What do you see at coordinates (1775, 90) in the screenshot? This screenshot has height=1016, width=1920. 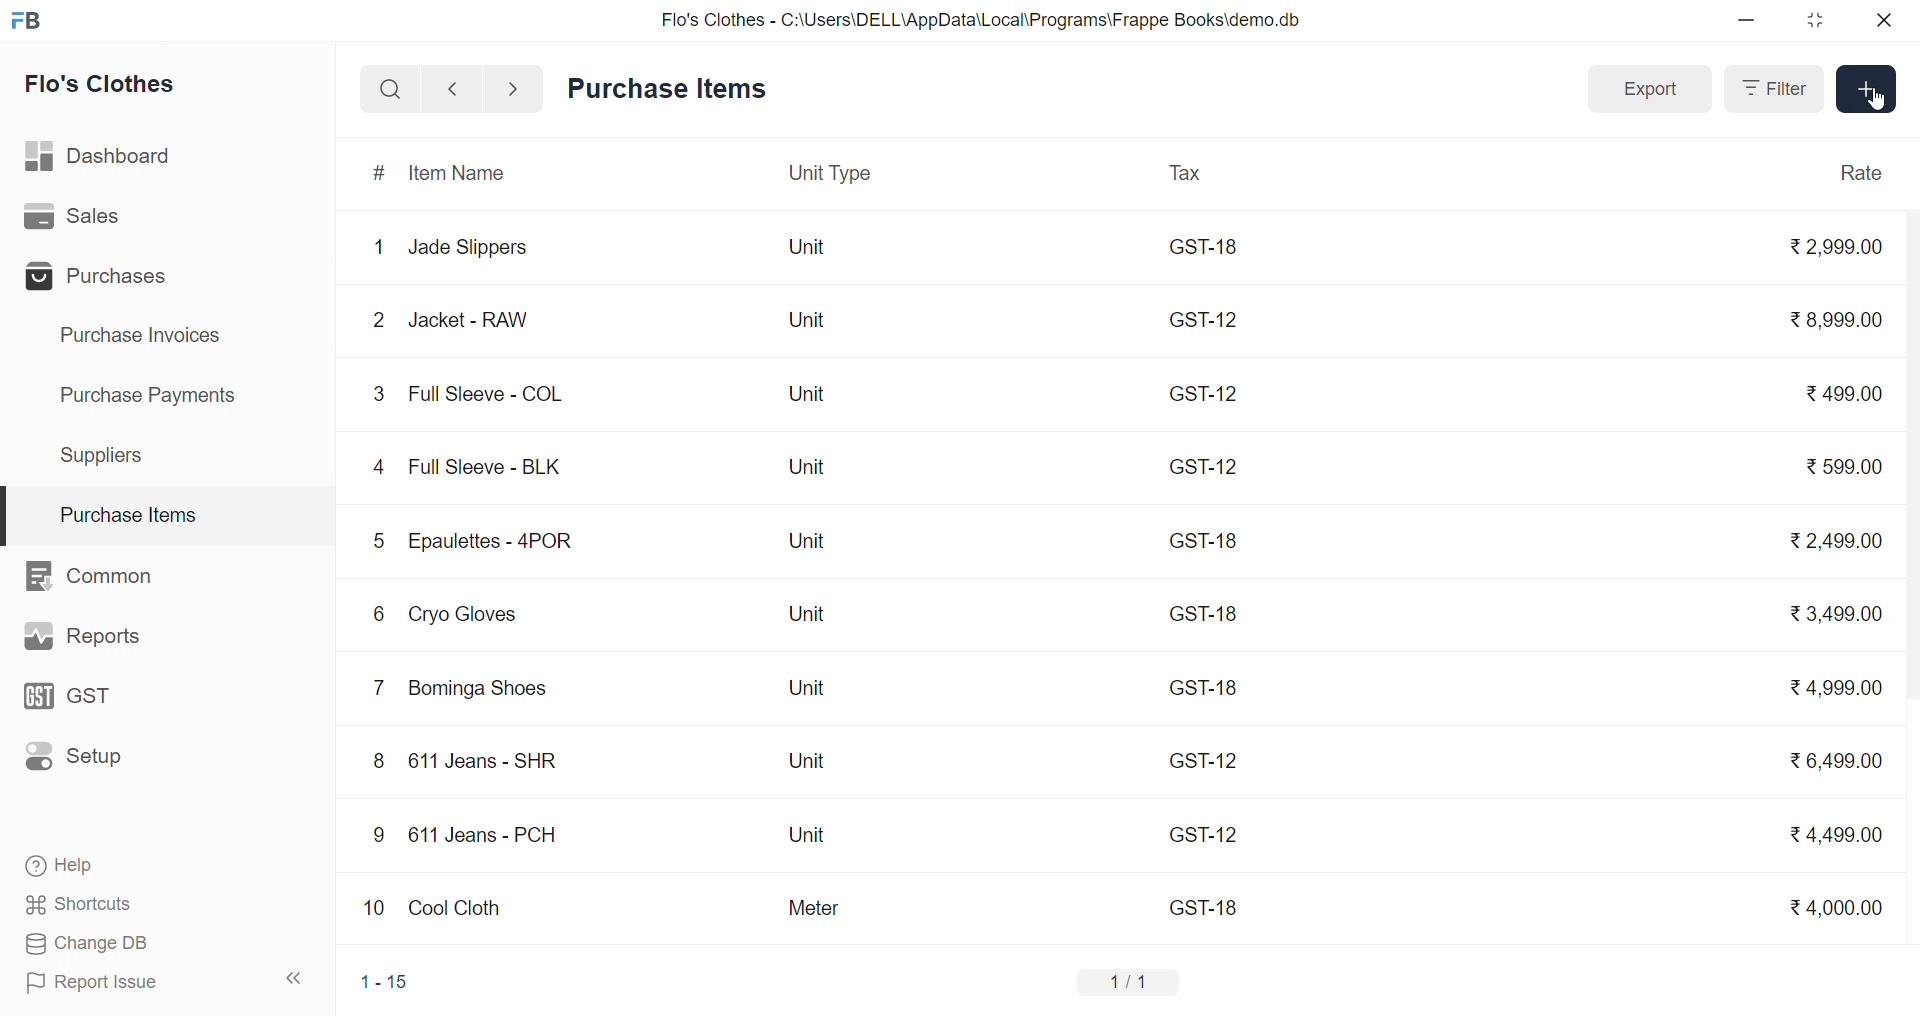 I see `Filter` at bounding box center [1775, 90].